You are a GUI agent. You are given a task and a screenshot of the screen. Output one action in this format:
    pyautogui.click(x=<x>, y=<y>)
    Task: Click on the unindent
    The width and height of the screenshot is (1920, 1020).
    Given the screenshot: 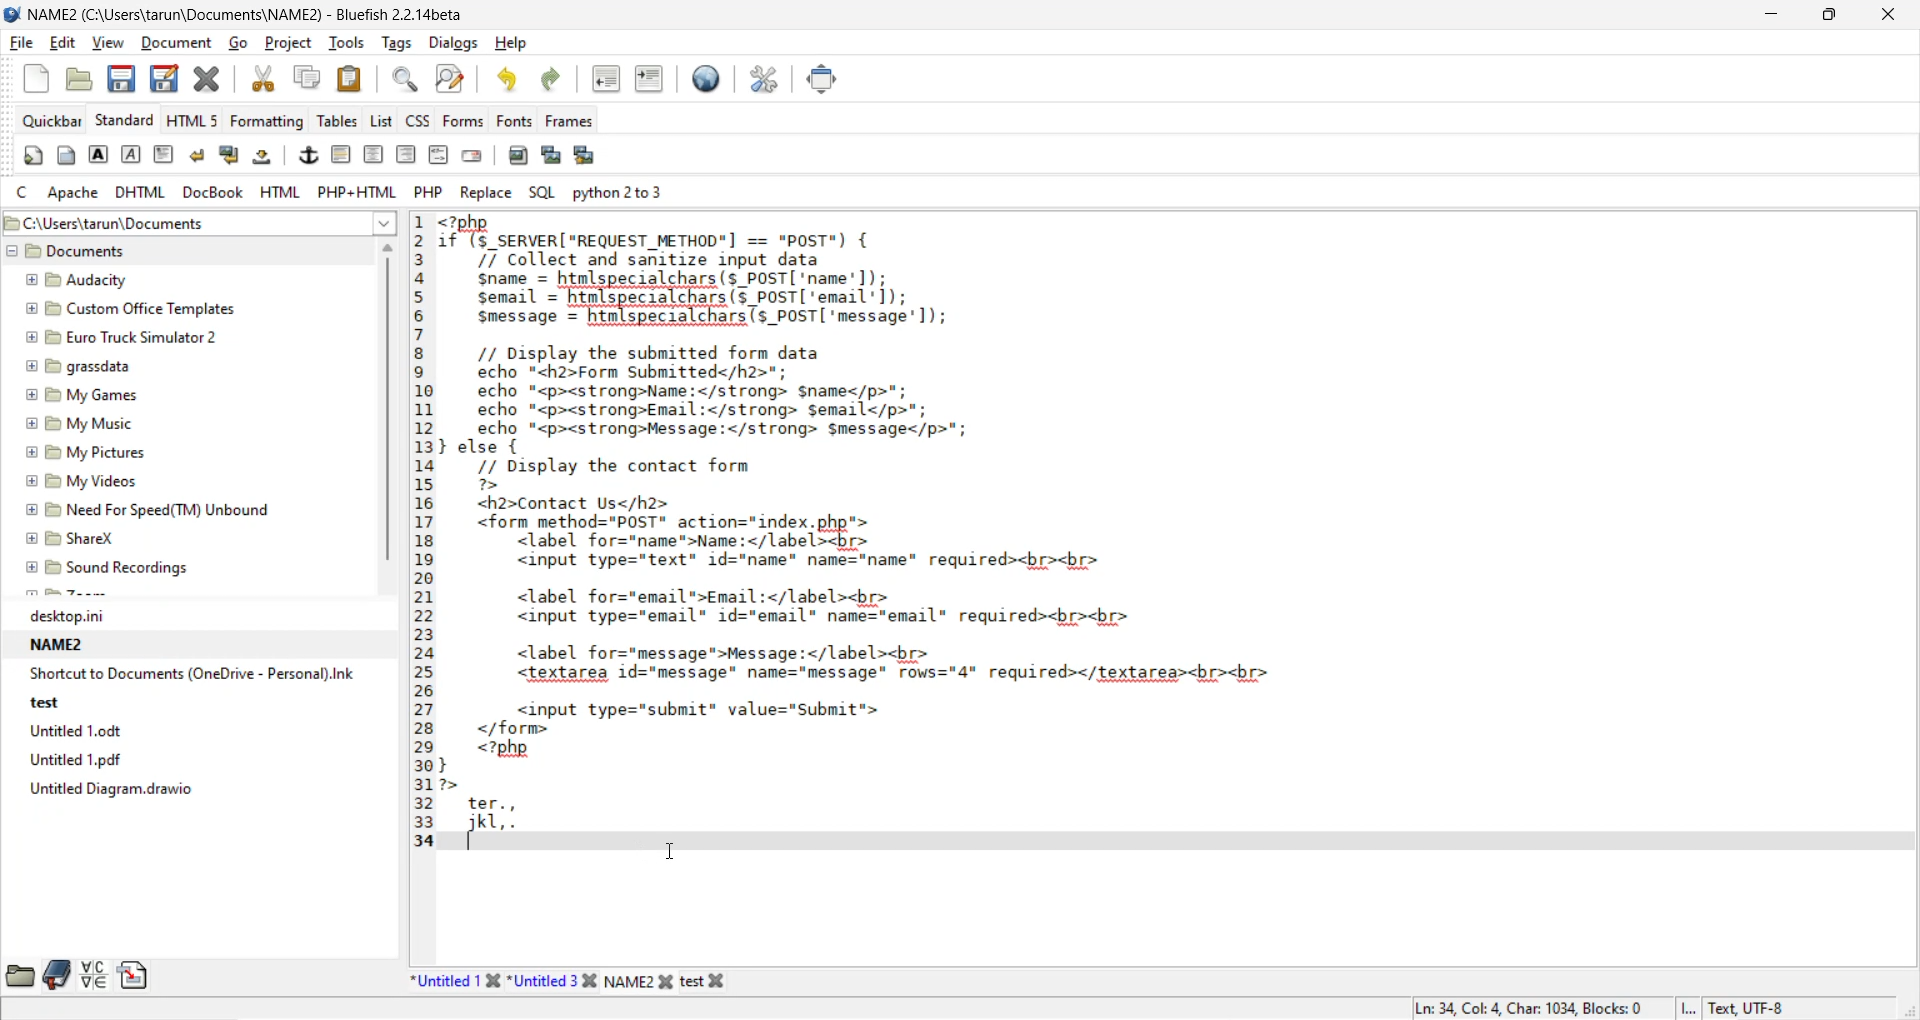 What is the action you would take?
    pyautogui.click(x=609, y=82)
    